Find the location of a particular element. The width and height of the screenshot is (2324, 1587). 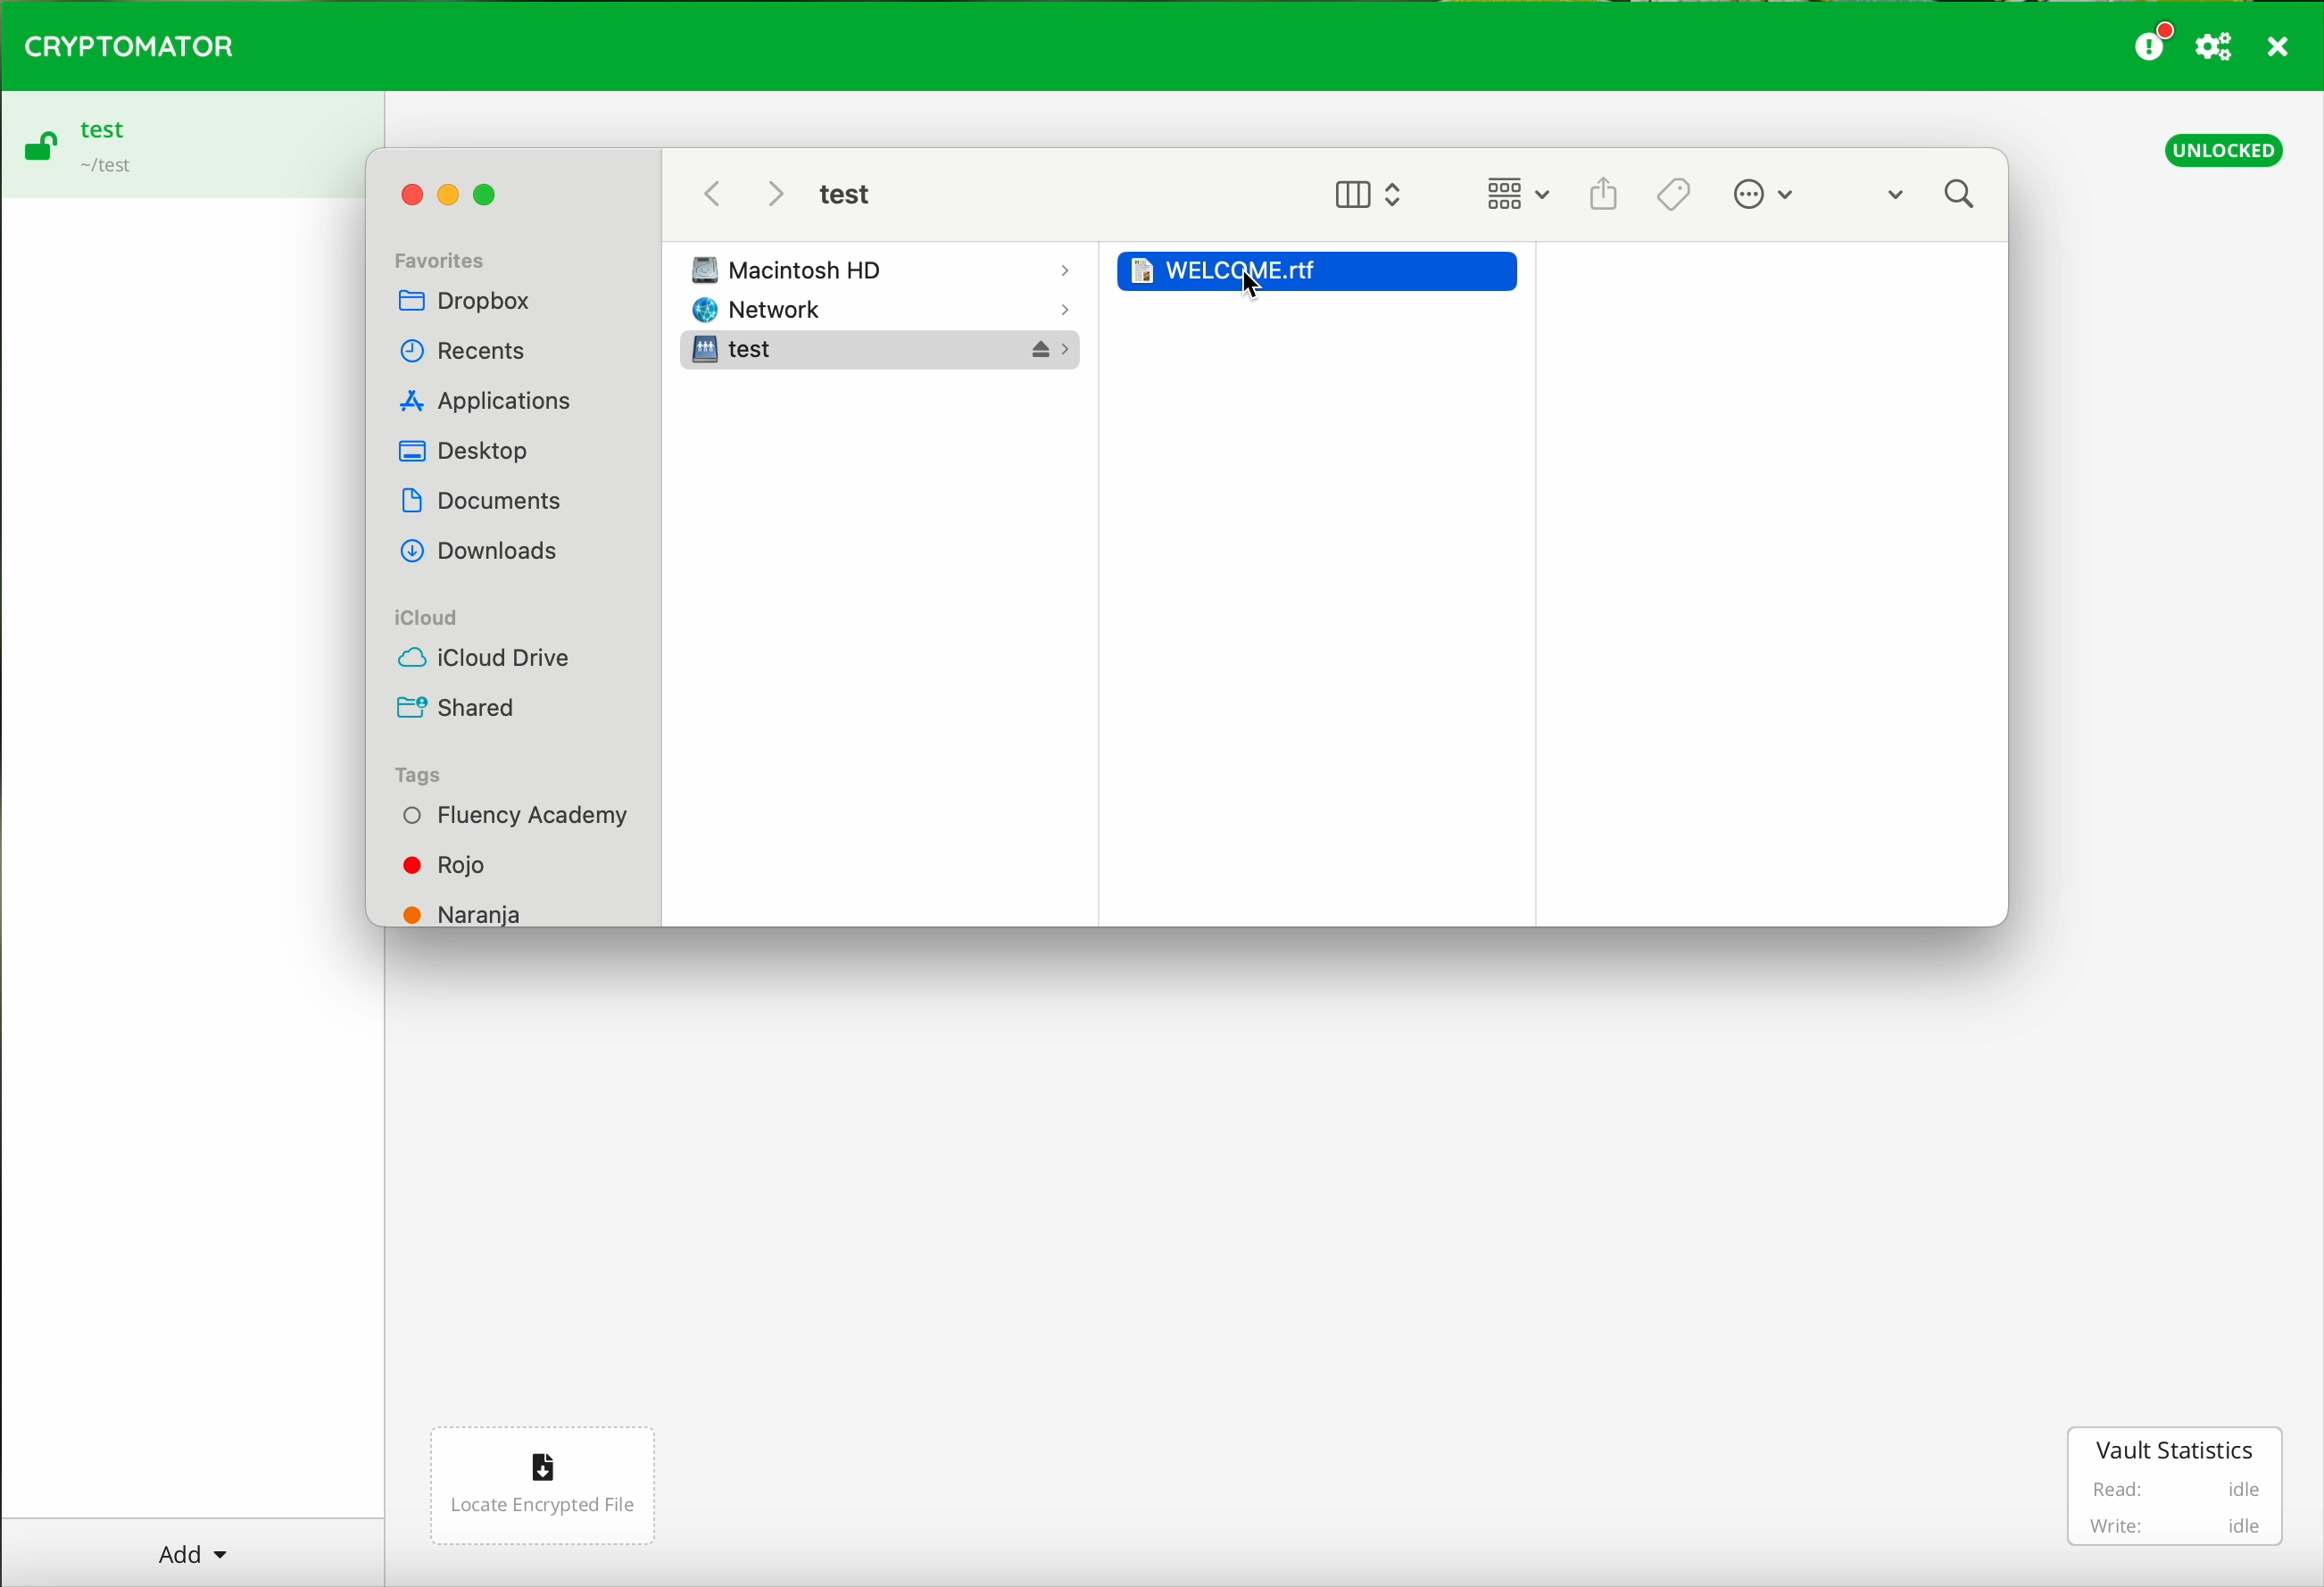

Shared is located at coordinates (457, 708).